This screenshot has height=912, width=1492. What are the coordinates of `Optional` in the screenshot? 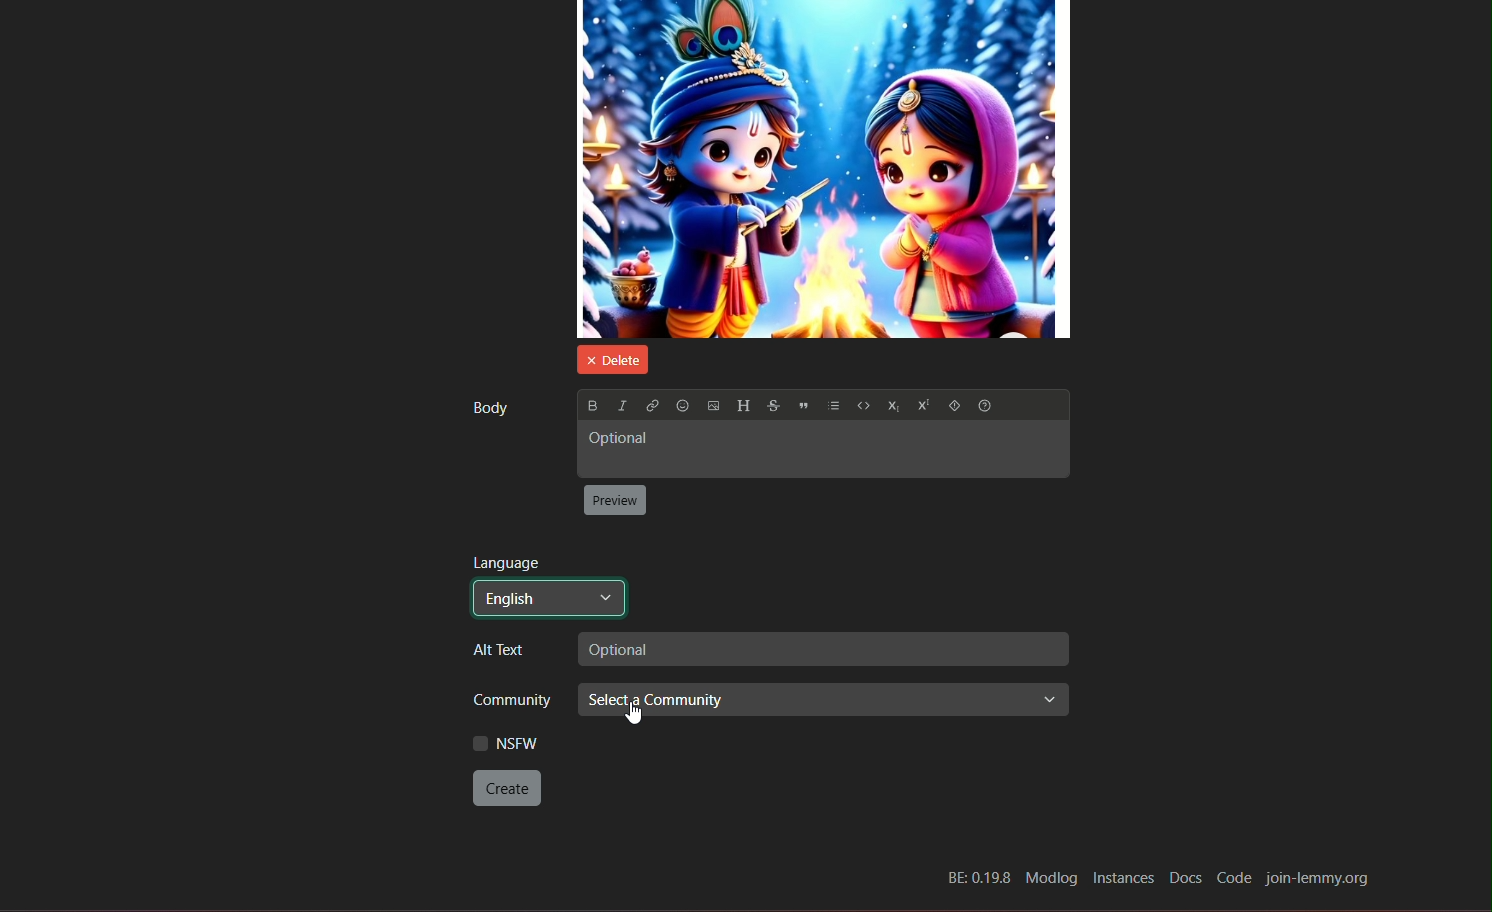 It's located at (820, 649).